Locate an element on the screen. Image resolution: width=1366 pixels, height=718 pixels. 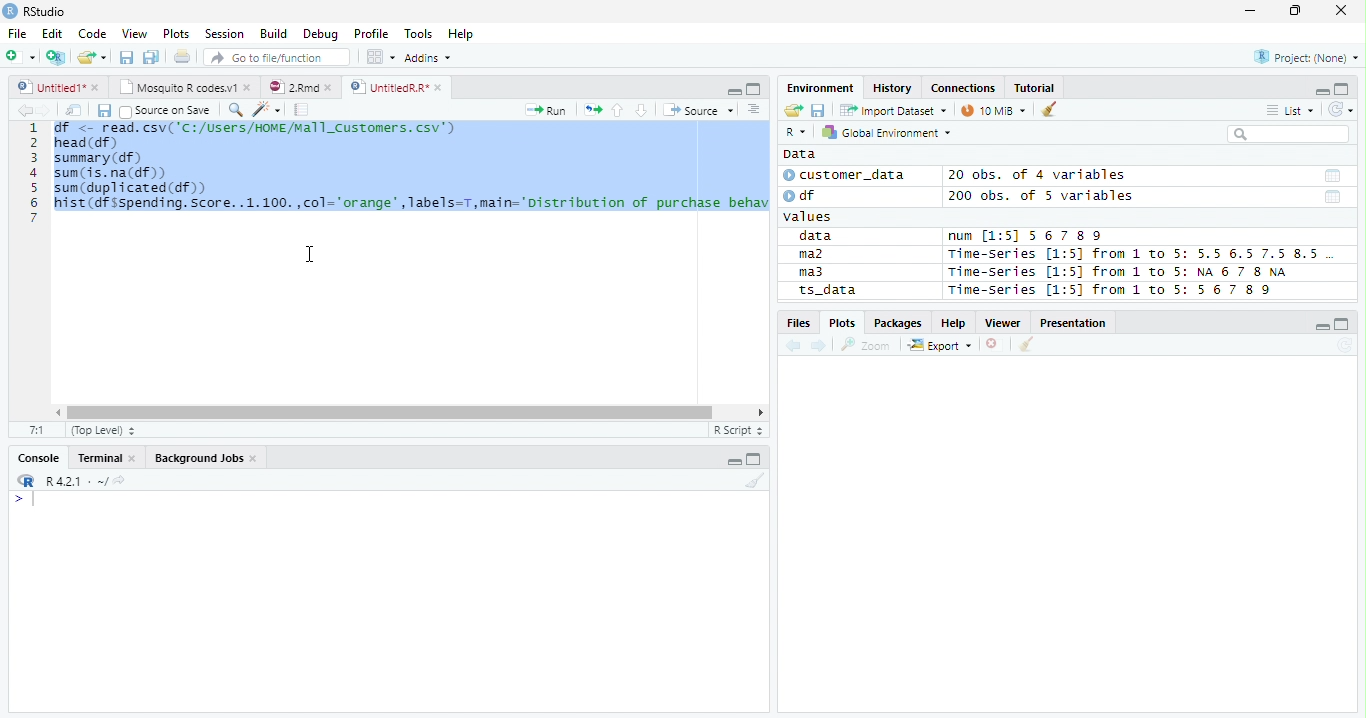
Debug is located at coordinates (321, 35).